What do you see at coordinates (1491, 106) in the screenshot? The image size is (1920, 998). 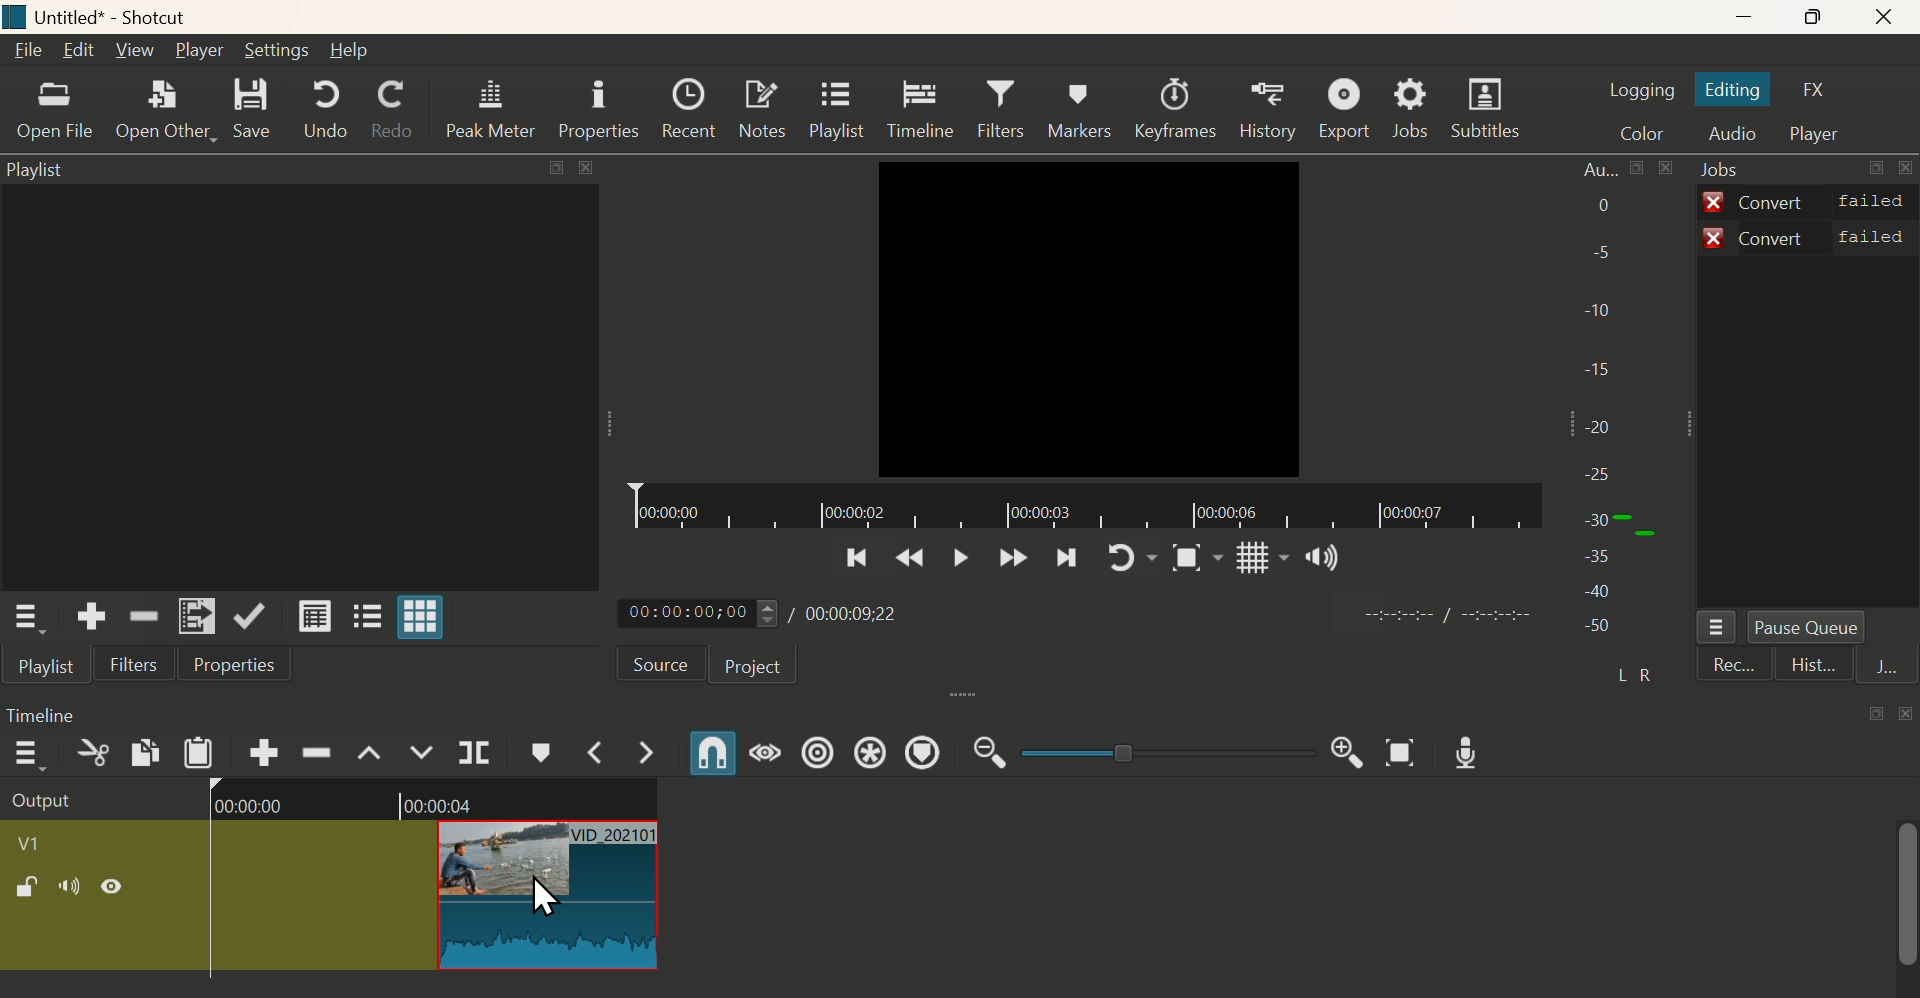 I see `Subtitles` at bounding box center [1491, 106].